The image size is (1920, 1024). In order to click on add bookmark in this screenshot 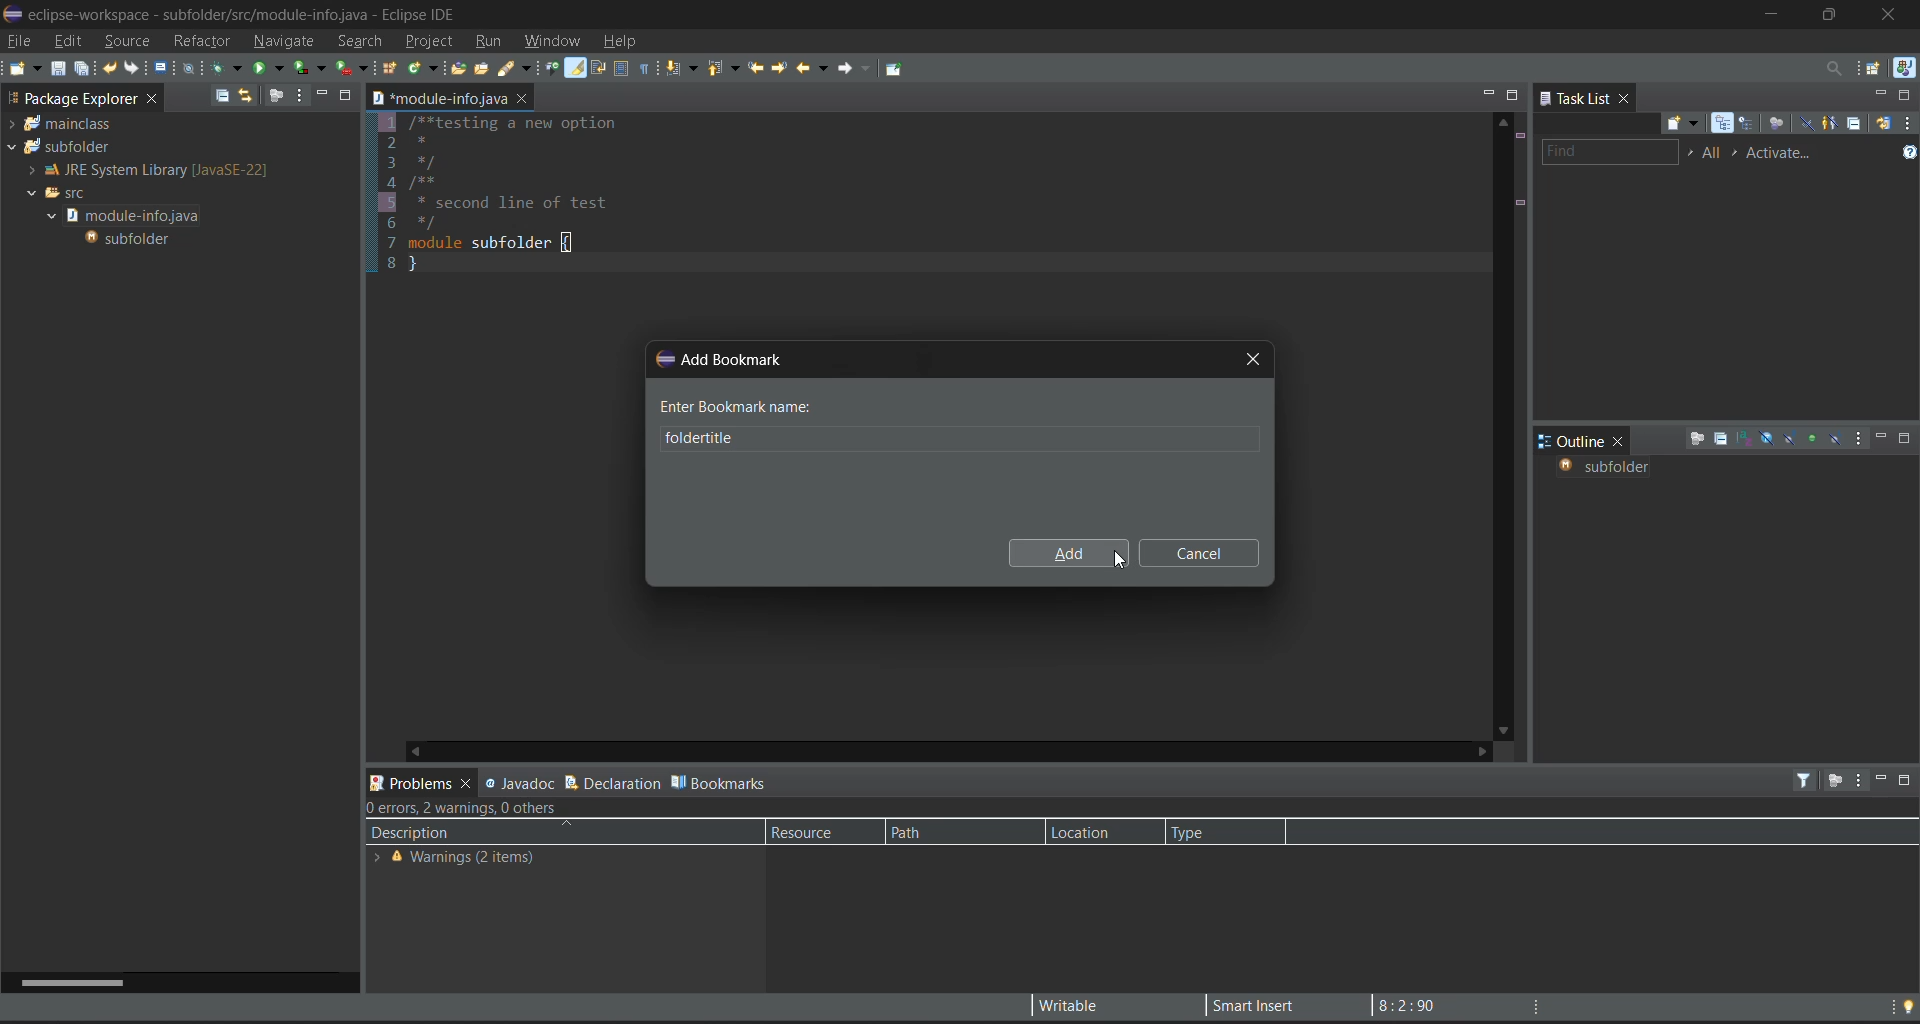, I will do `click(720, 357)`.